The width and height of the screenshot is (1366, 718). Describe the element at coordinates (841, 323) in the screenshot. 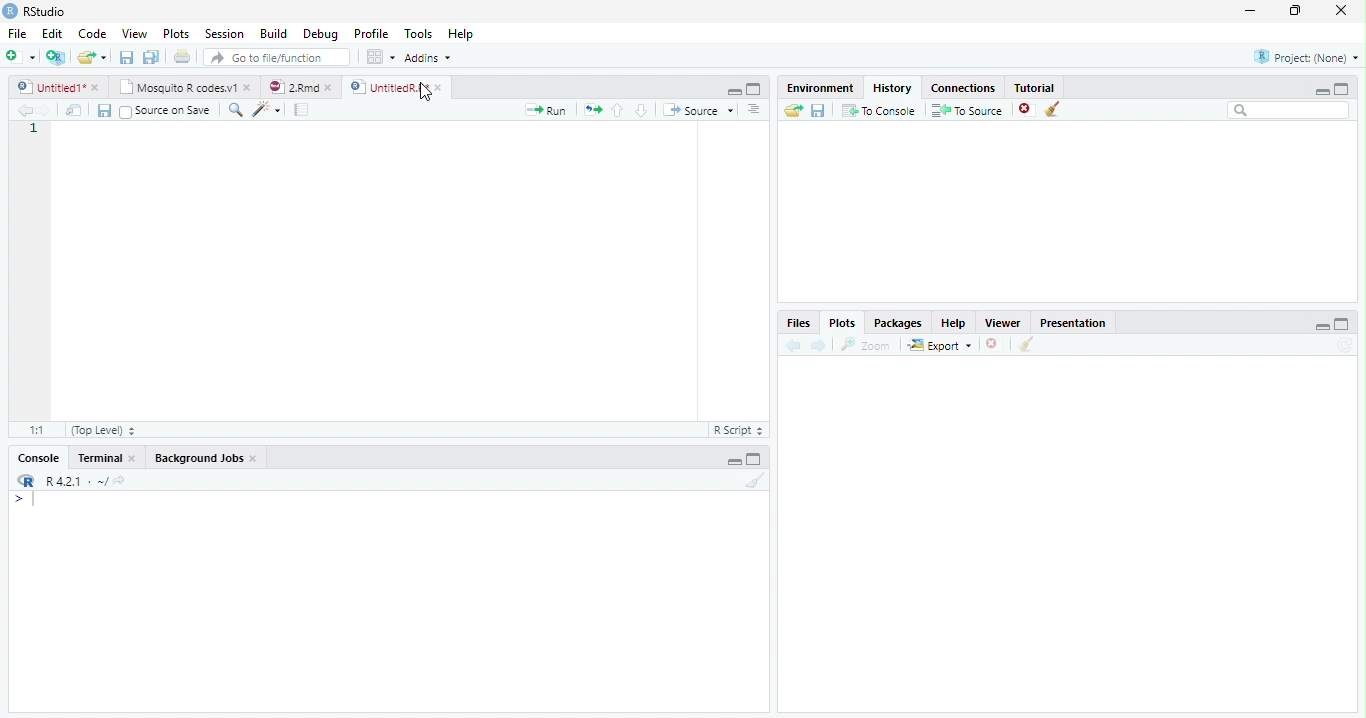

I see `Plots` at that location.